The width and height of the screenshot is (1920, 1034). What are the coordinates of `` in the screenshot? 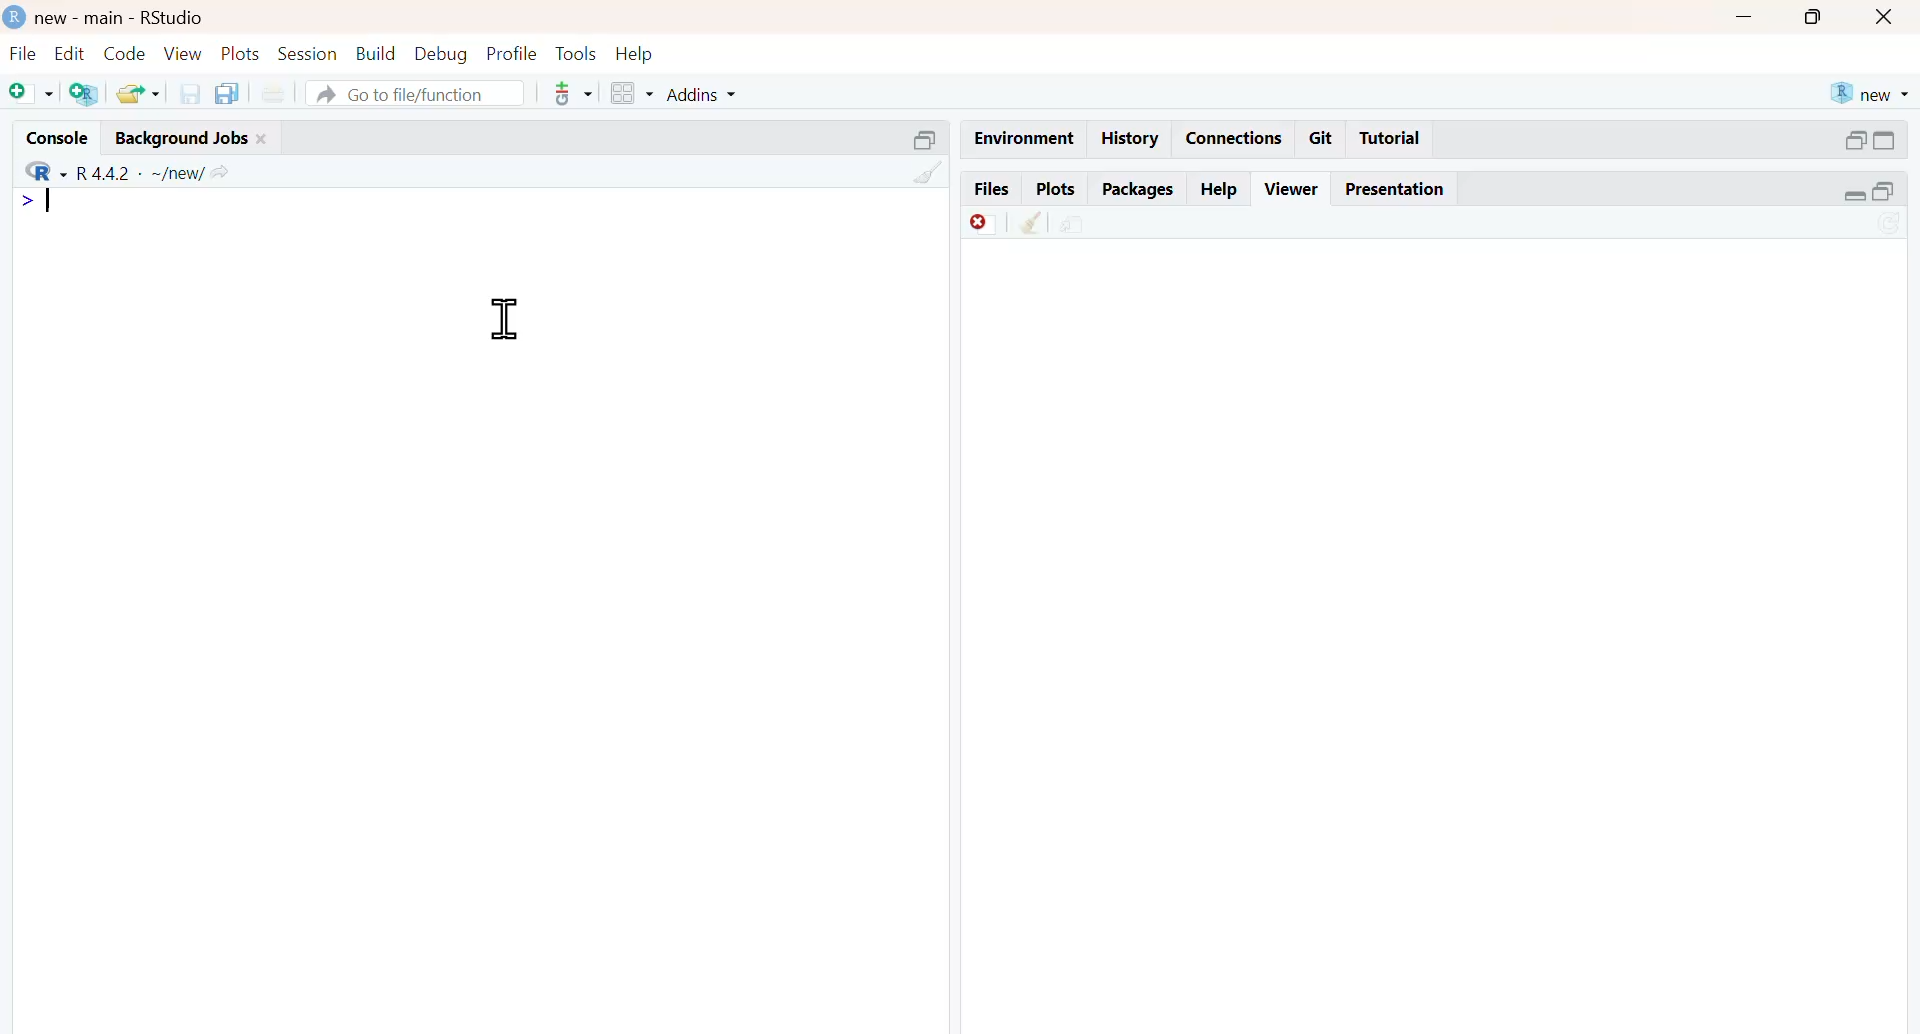 It's located at (926, 140).